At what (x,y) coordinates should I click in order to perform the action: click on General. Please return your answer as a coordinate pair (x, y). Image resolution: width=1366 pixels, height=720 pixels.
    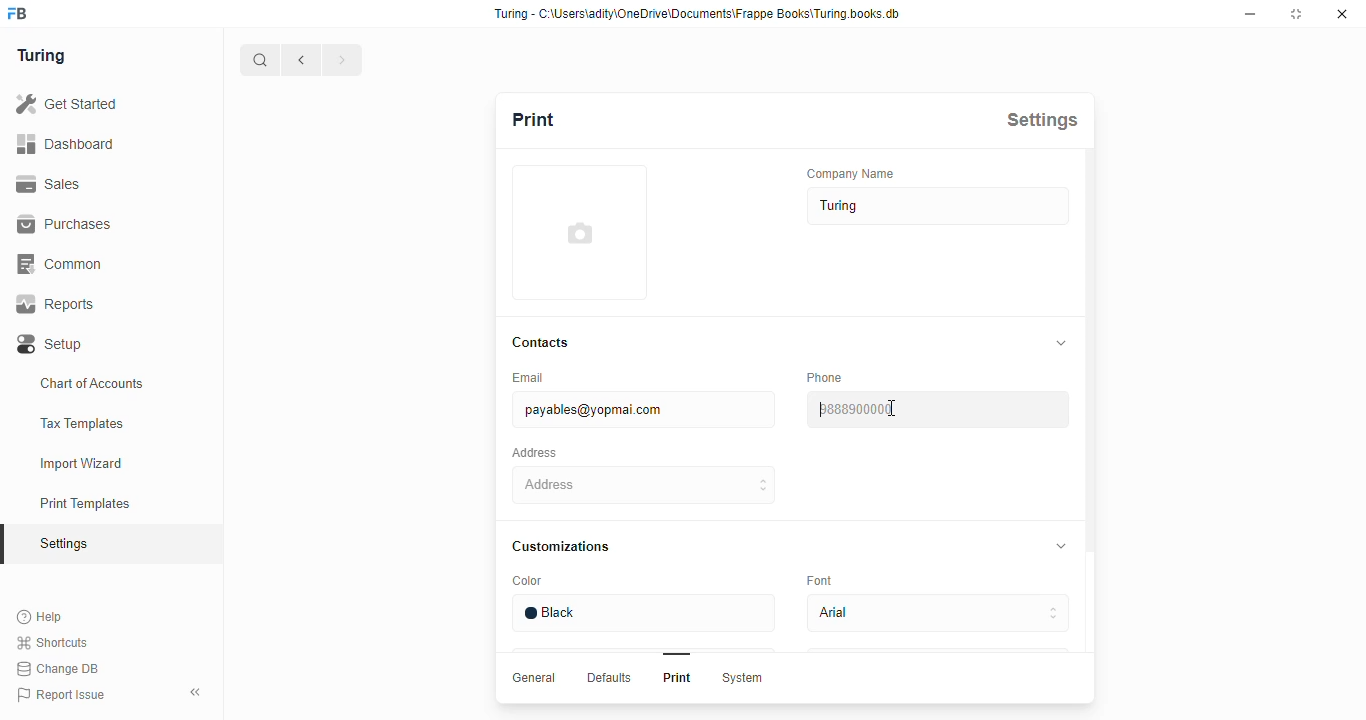
    Looking at the image, I should click on (530, 676).